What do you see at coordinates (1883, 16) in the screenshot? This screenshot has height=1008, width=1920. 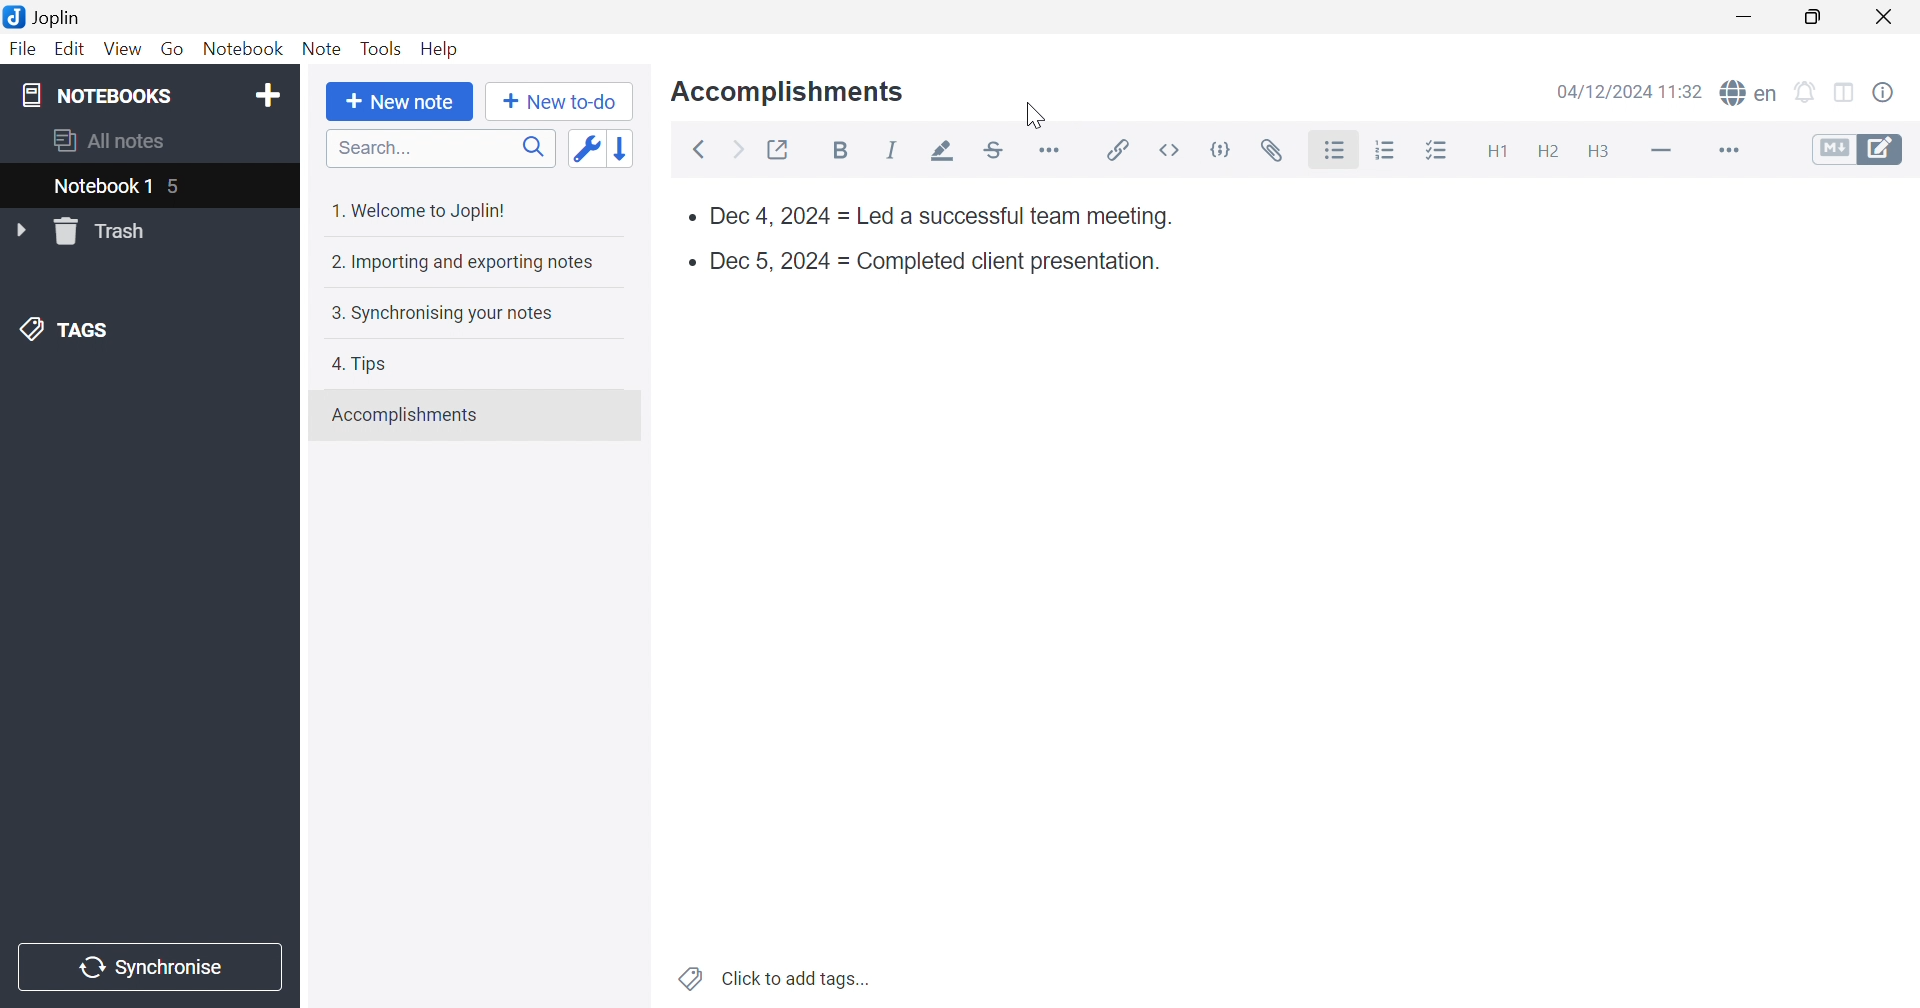 I see `Close` at bounding box center [1883, 16].